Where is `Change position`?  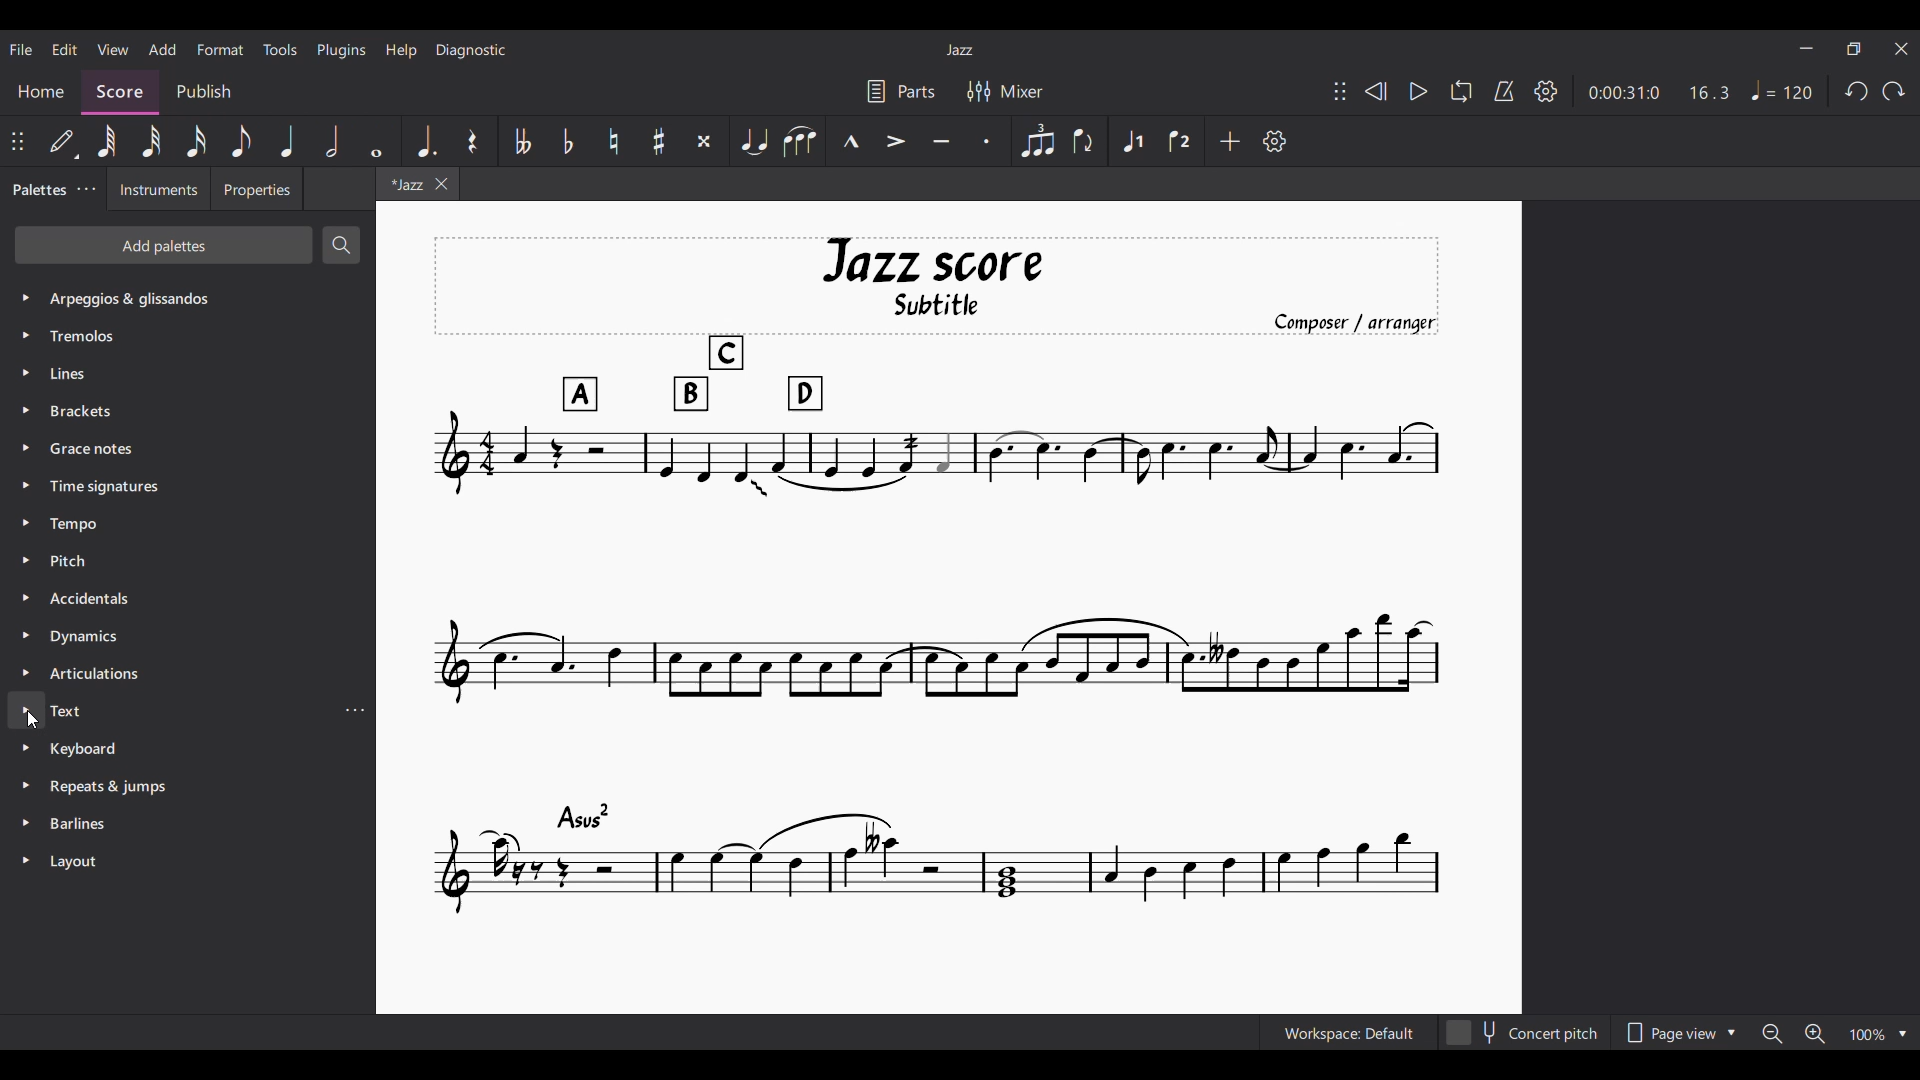 Change position is located at coordinates (1340, 91).